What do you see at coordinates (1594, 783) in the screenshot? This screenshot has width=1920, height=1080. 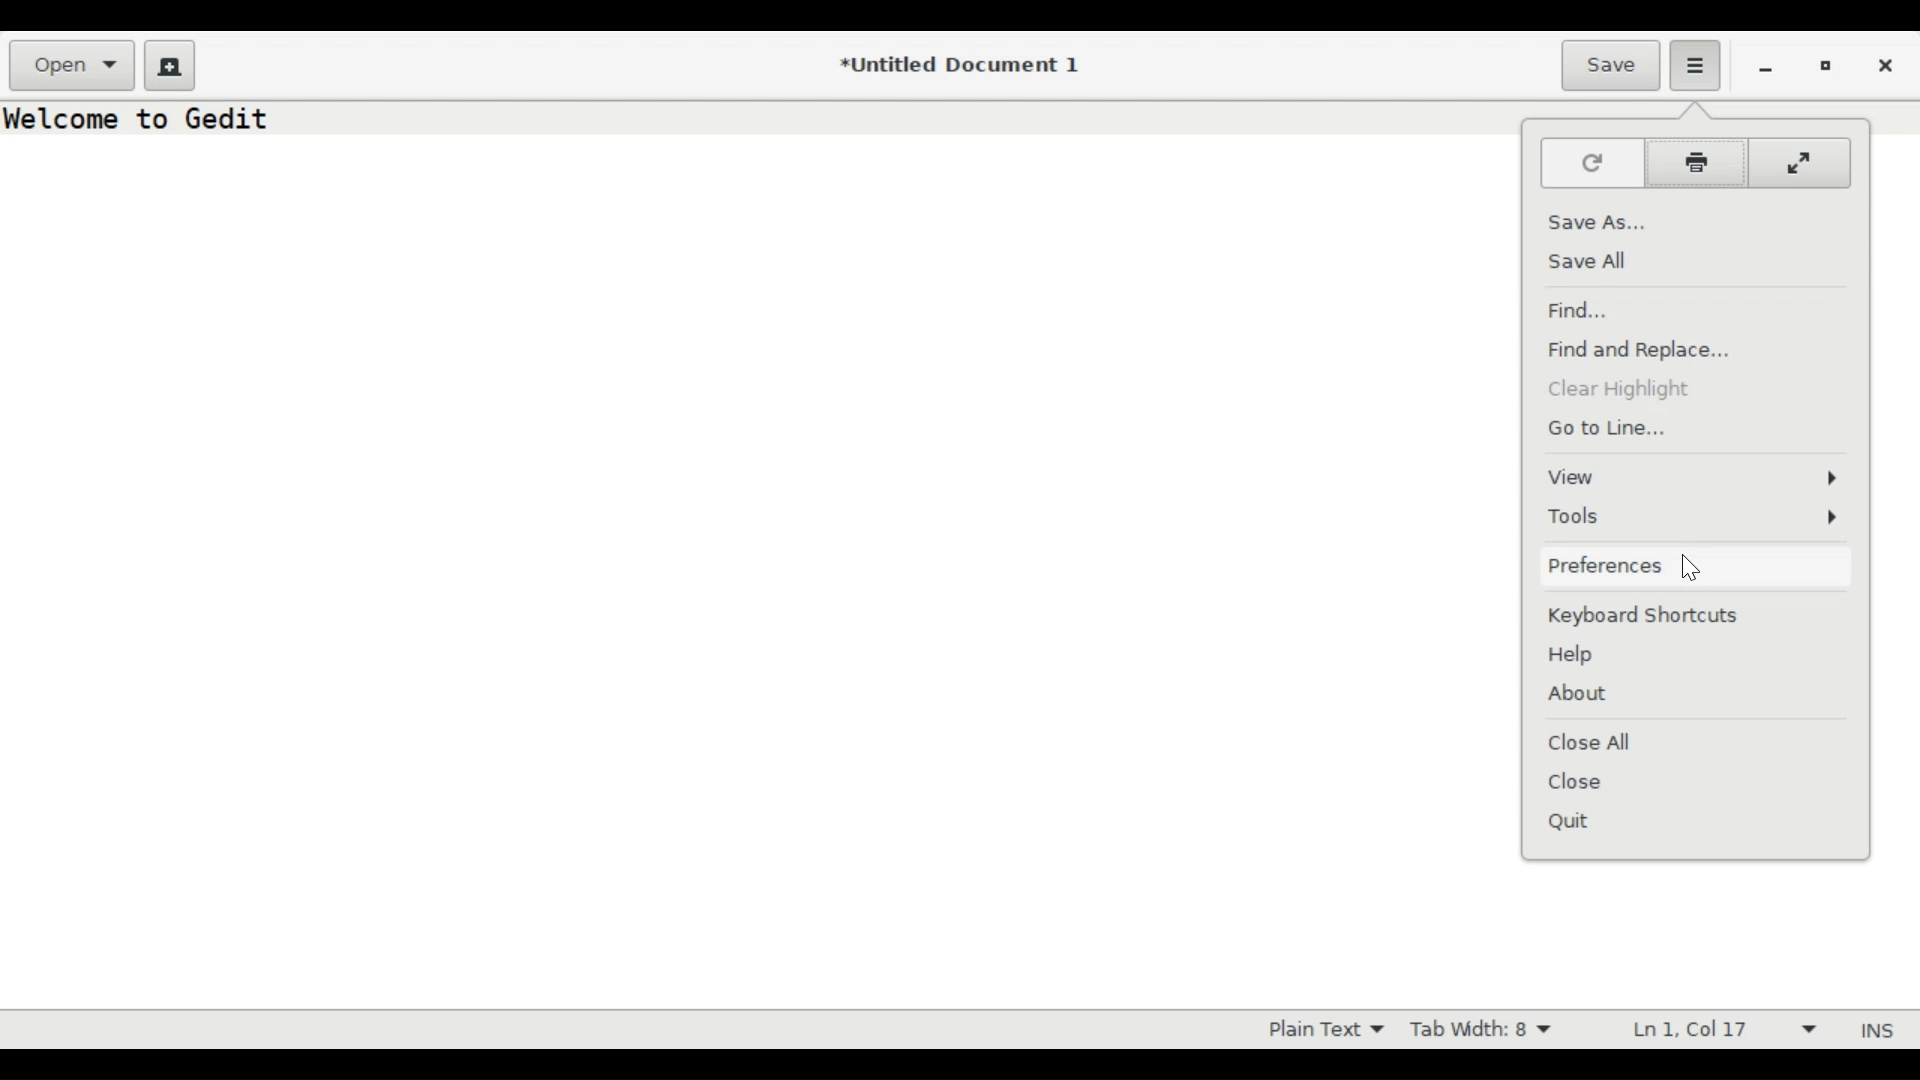 I see `Close` at bounding box center [1594, 783].